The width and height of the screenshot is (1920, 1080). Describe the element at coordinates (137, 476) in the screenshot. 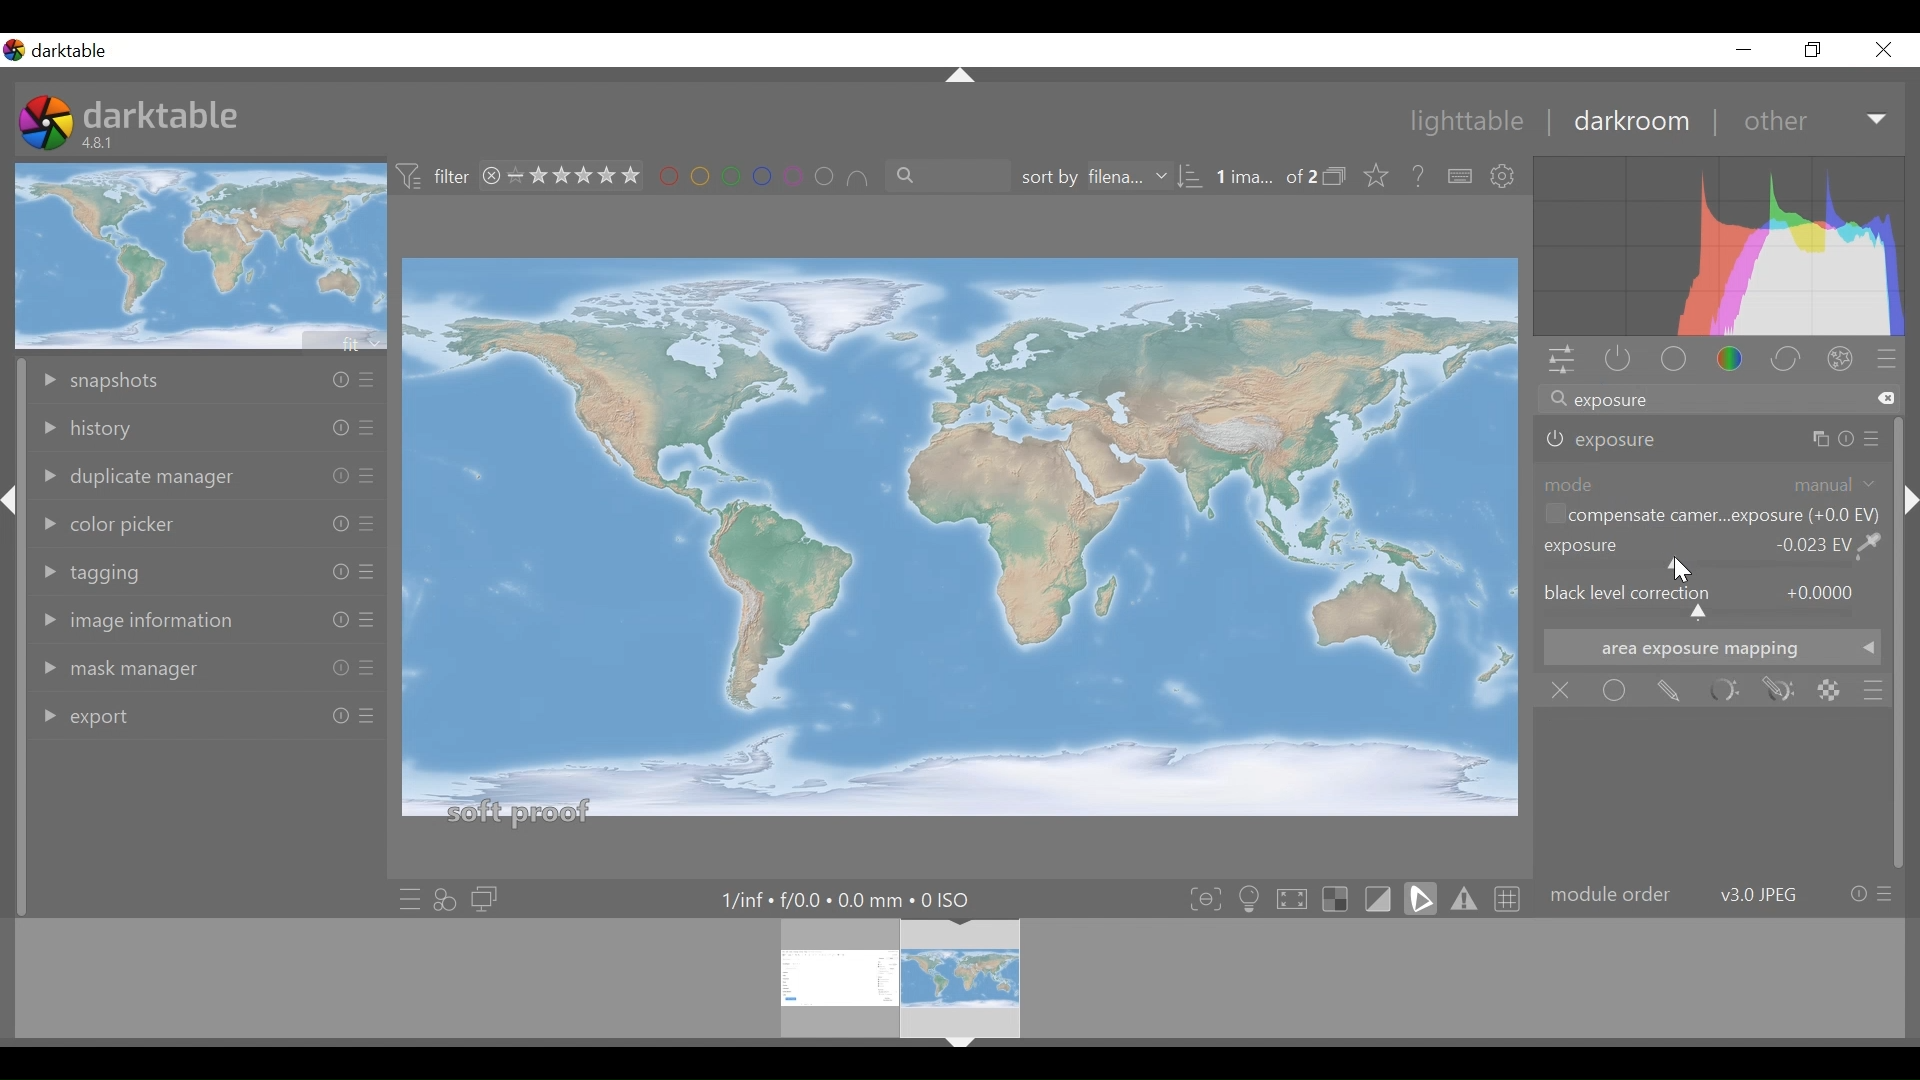

I see `duplicate manager` at that location.